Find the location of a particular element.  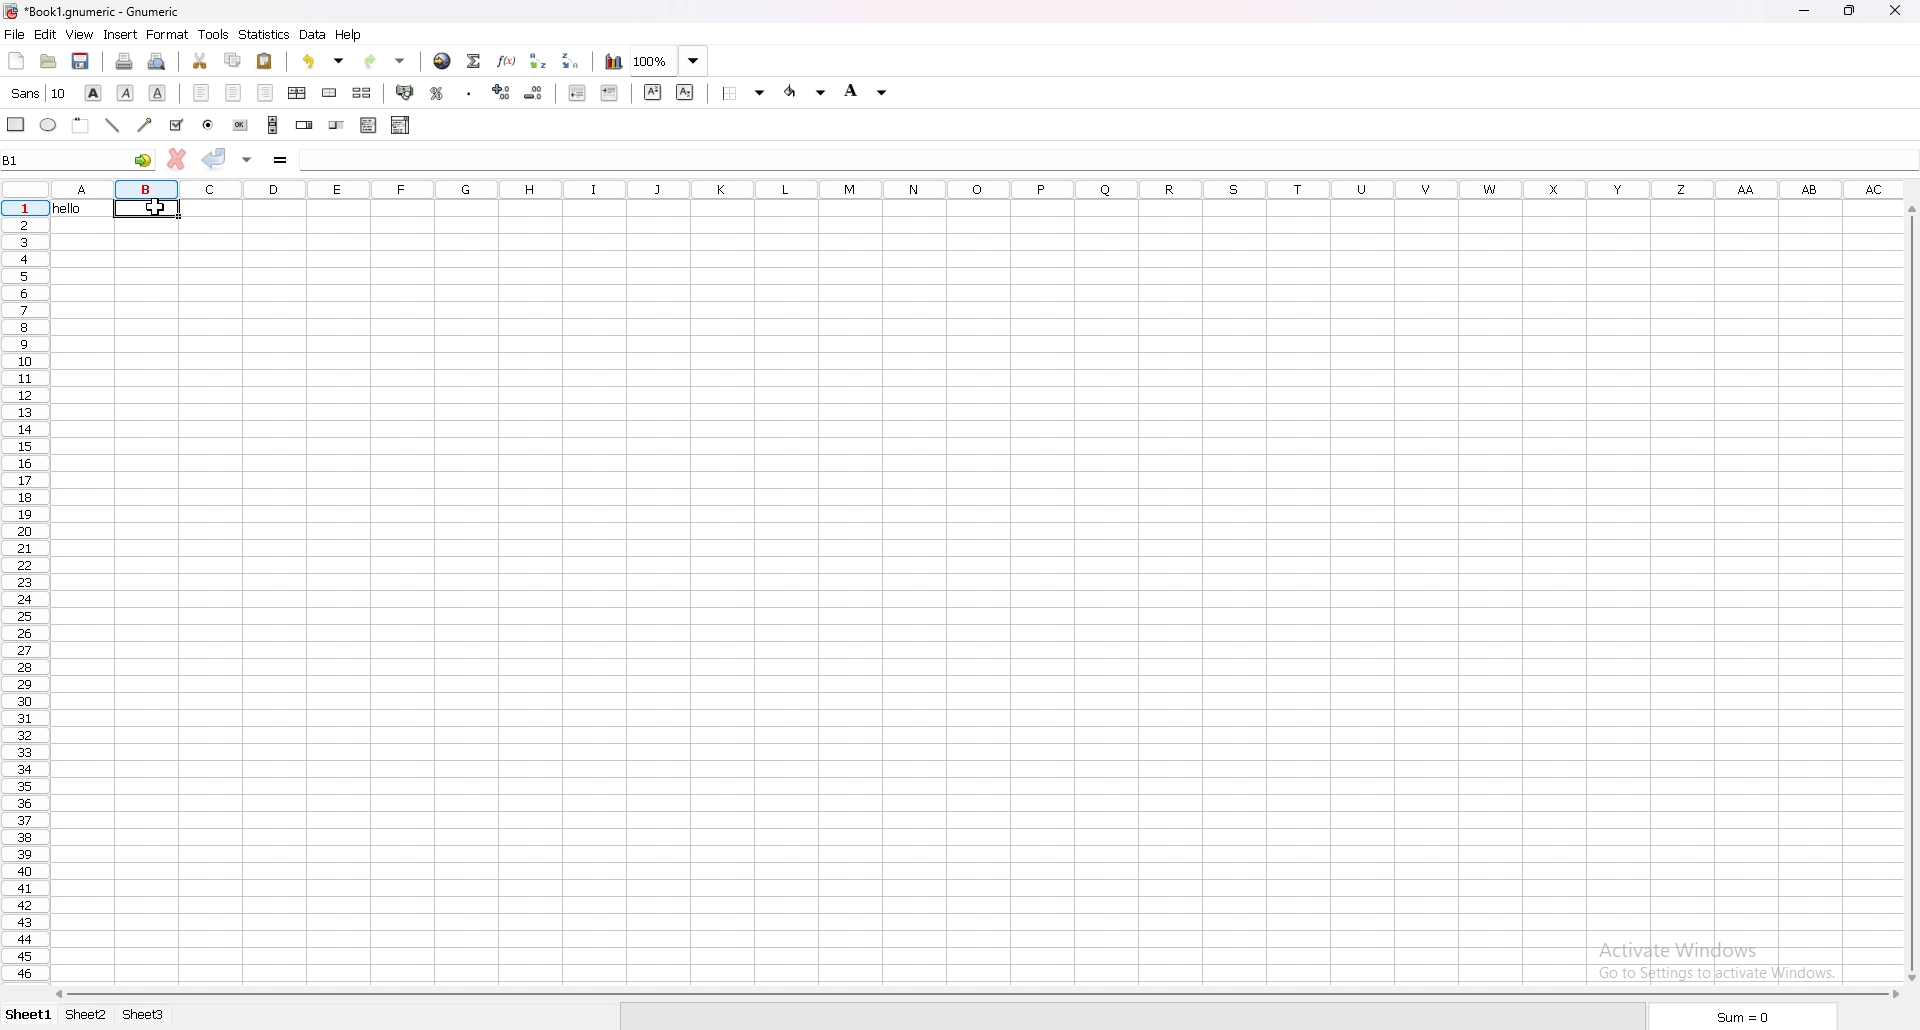

tab is located at coordinates (142, 1015).